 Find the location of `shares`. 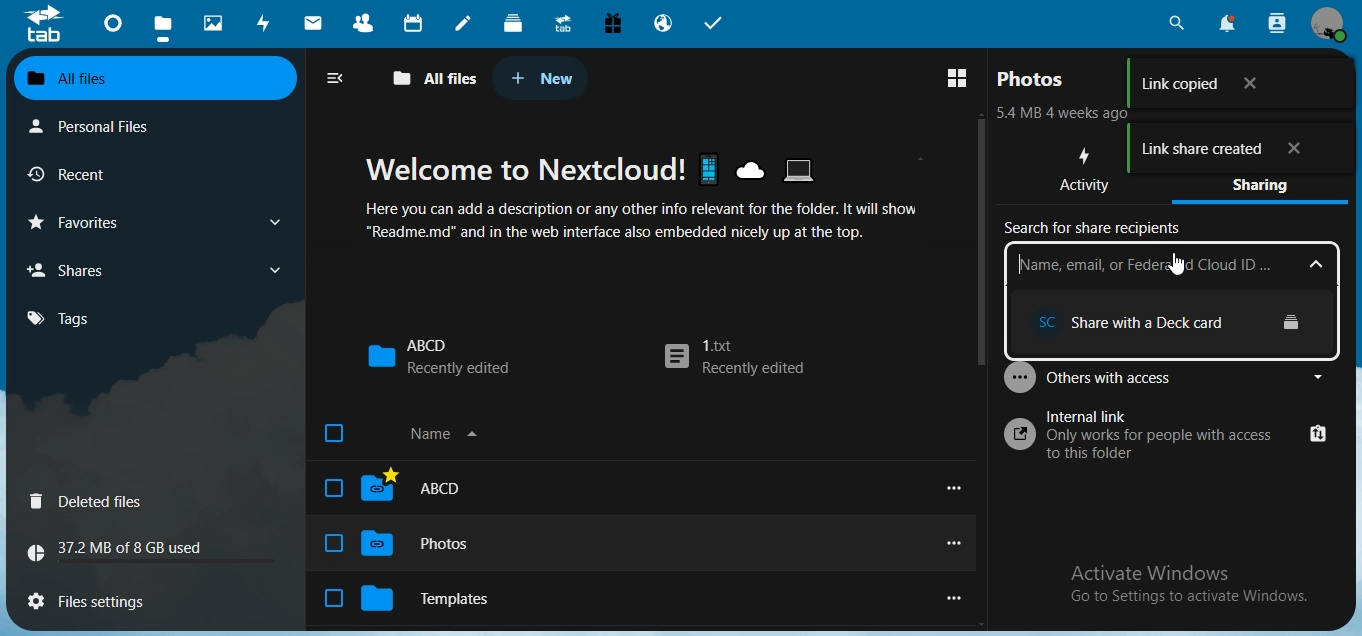

shares is located at coordinates (152, 269).